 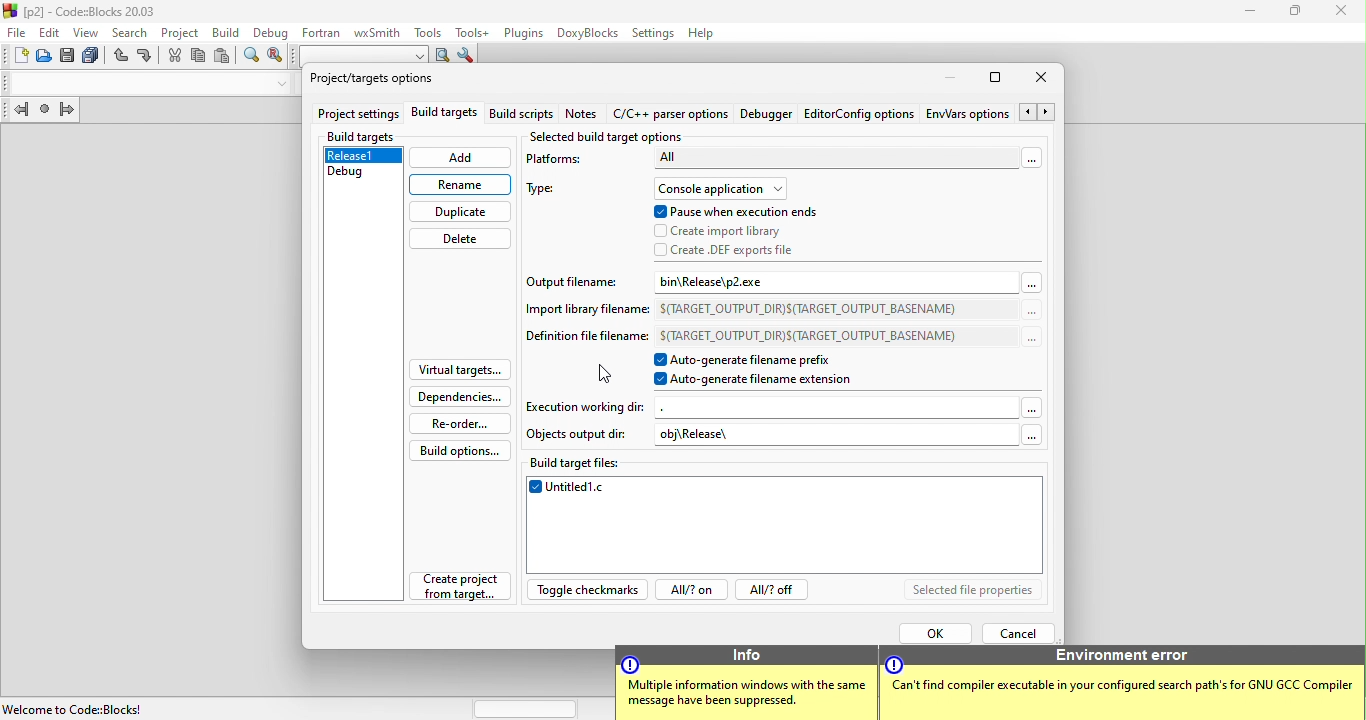 I want to click on build script , so click(x=525, y=115).